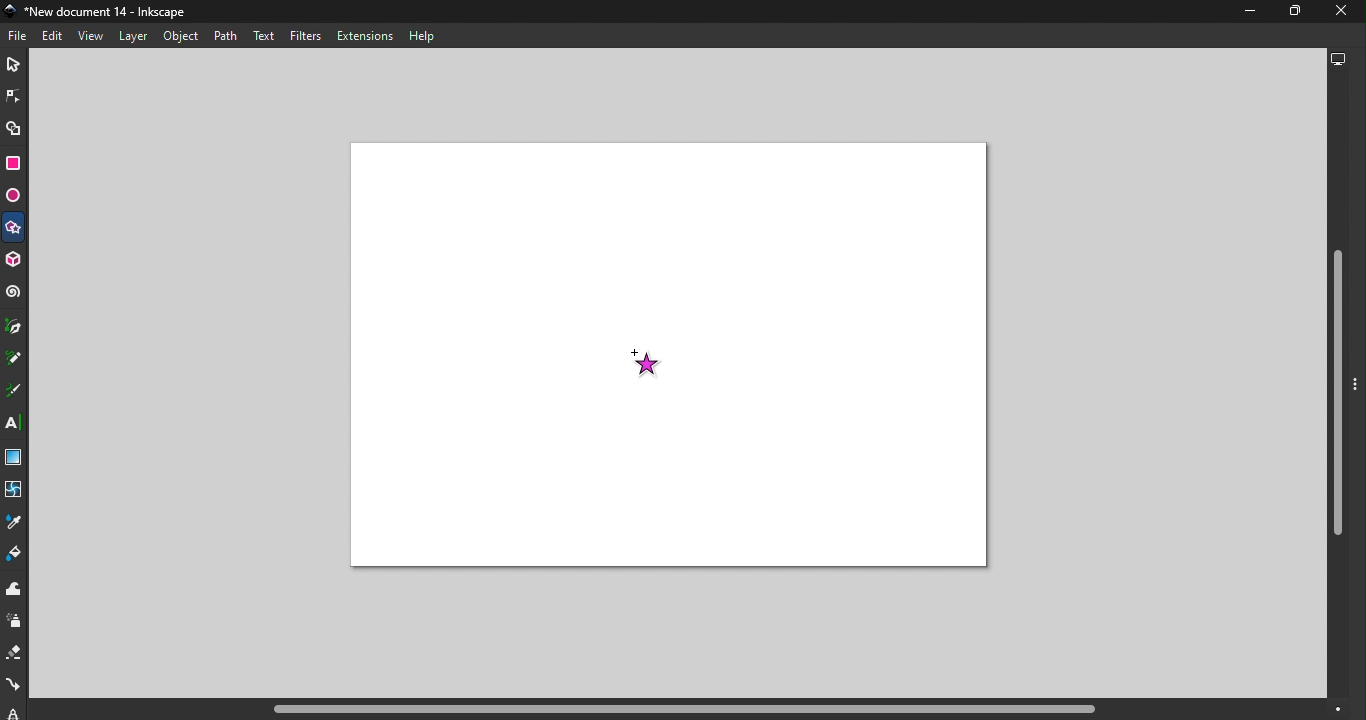 This screenshot has height=720, width=1366. What do you see at coordinates (428, 34) in the screenshot?
I see `Help` at bounding box center [428, 34].